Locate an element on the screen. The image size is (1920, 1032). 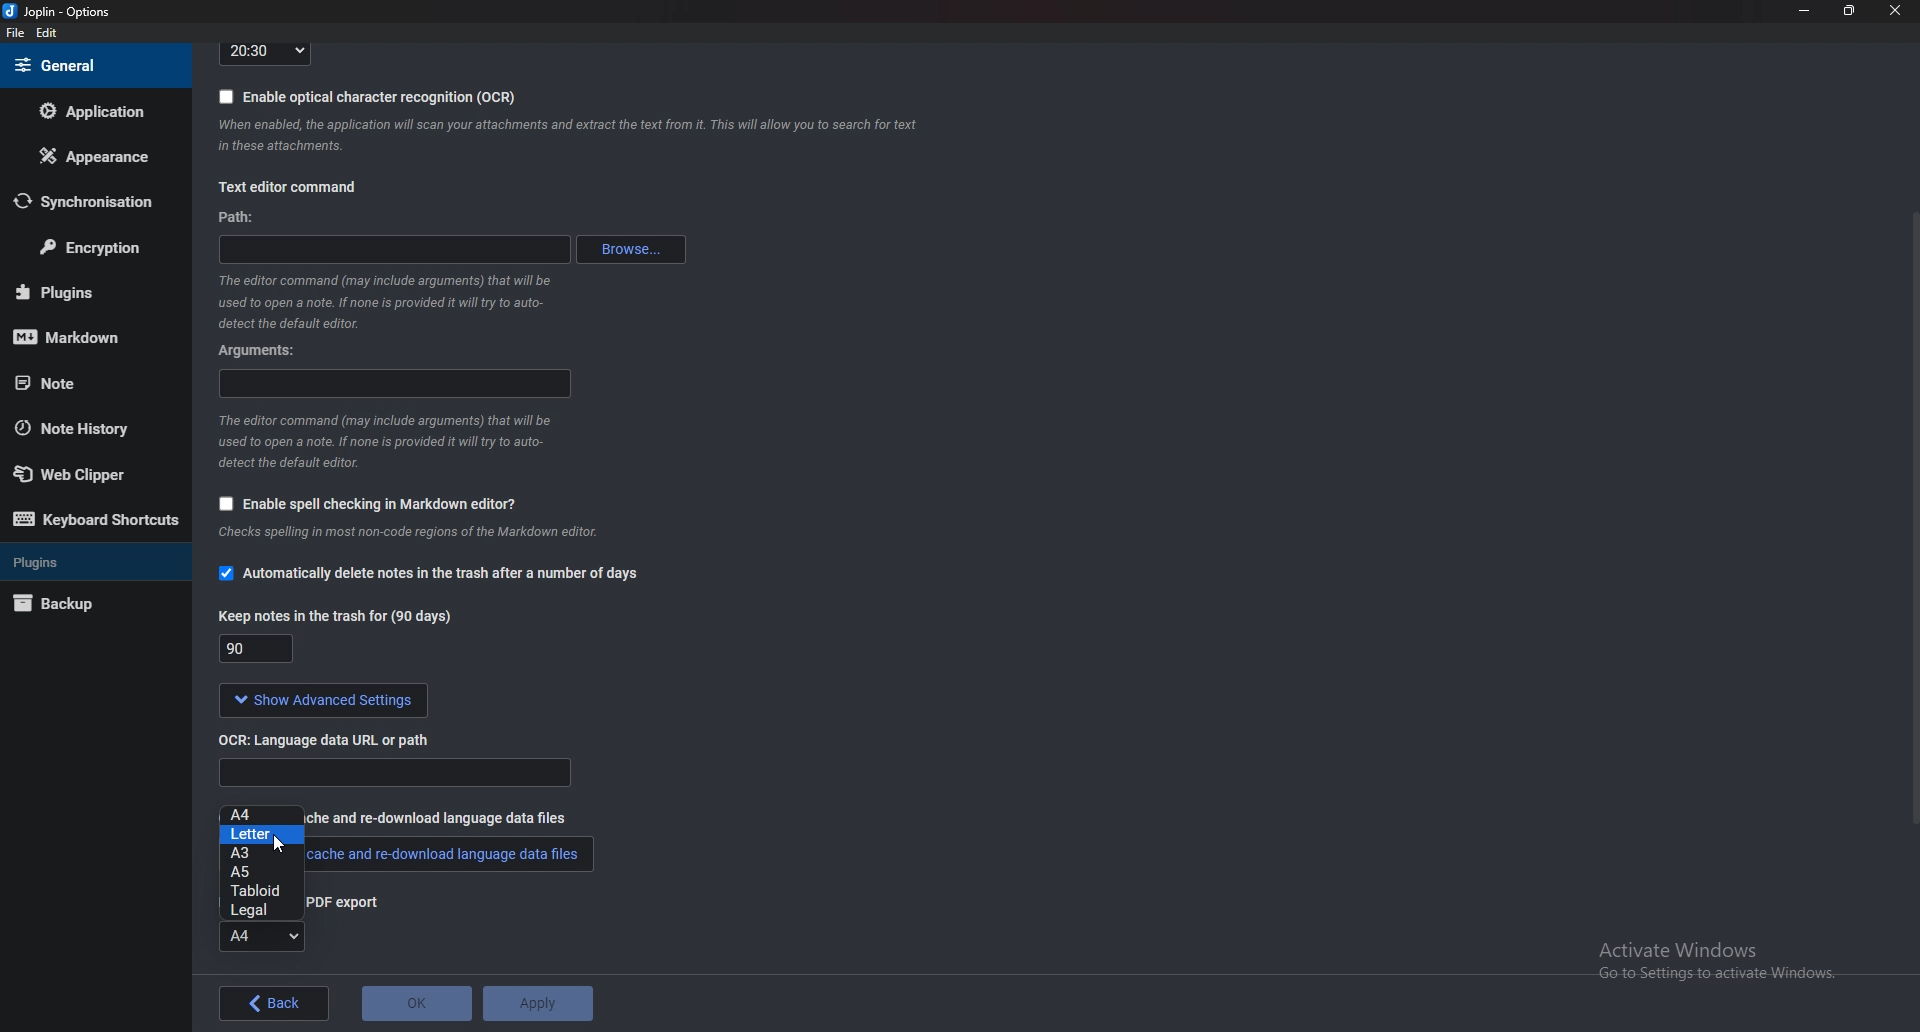
Keep notes in the trash for is located at coordinates (339, 615).